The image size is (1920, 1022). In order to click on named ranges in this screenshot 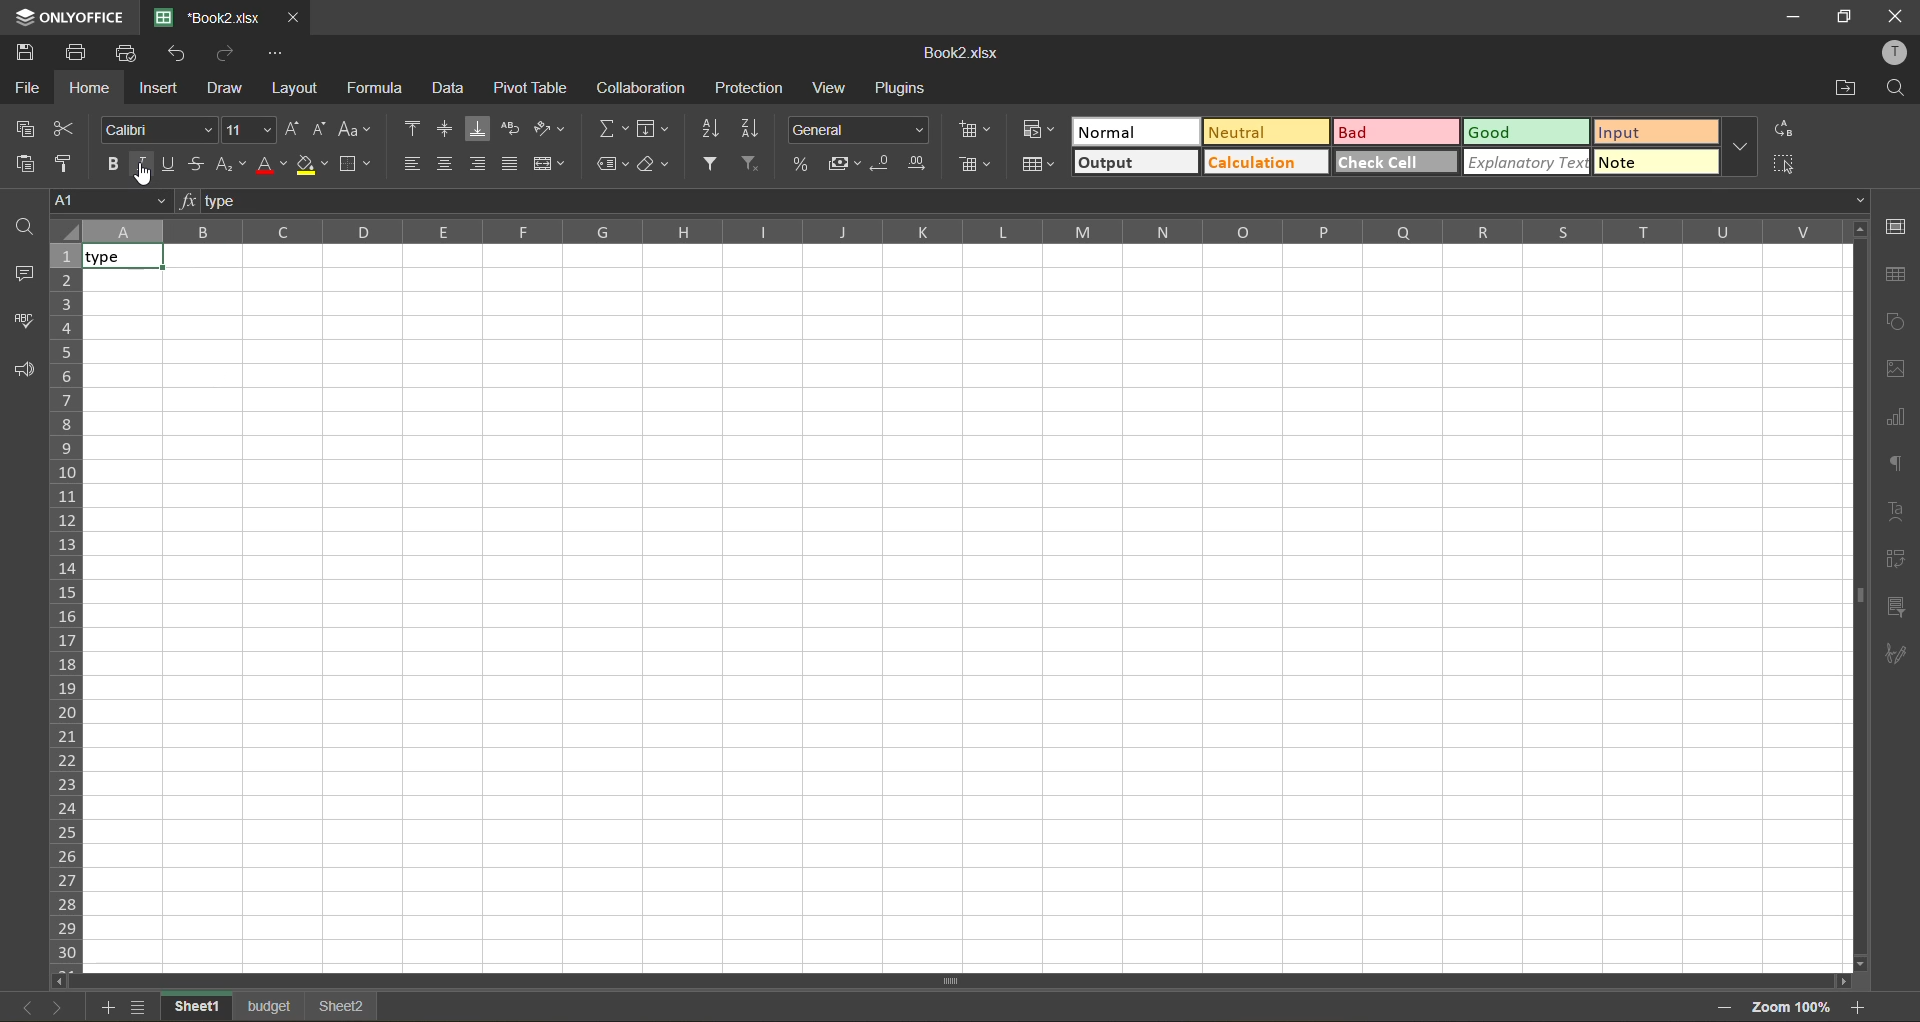, I will do `click(613, 165)`.